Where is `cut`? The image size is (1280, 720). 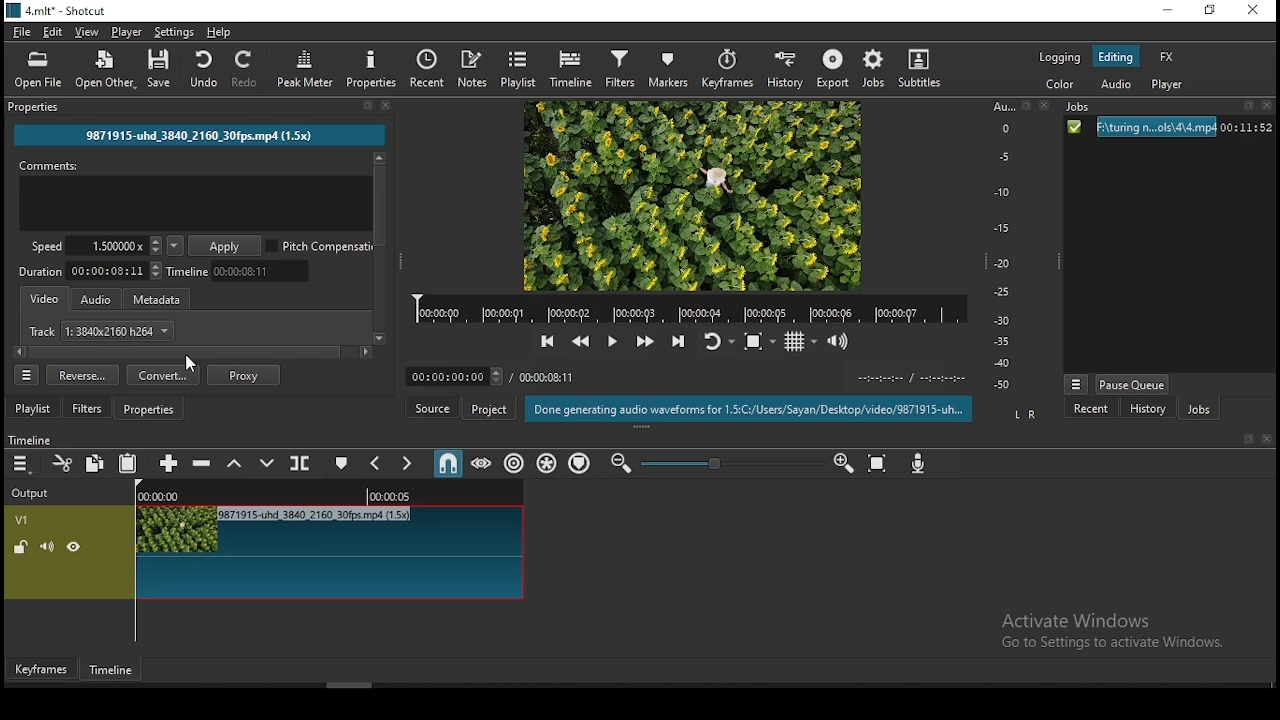
cut is located at coordinates (59, 463).